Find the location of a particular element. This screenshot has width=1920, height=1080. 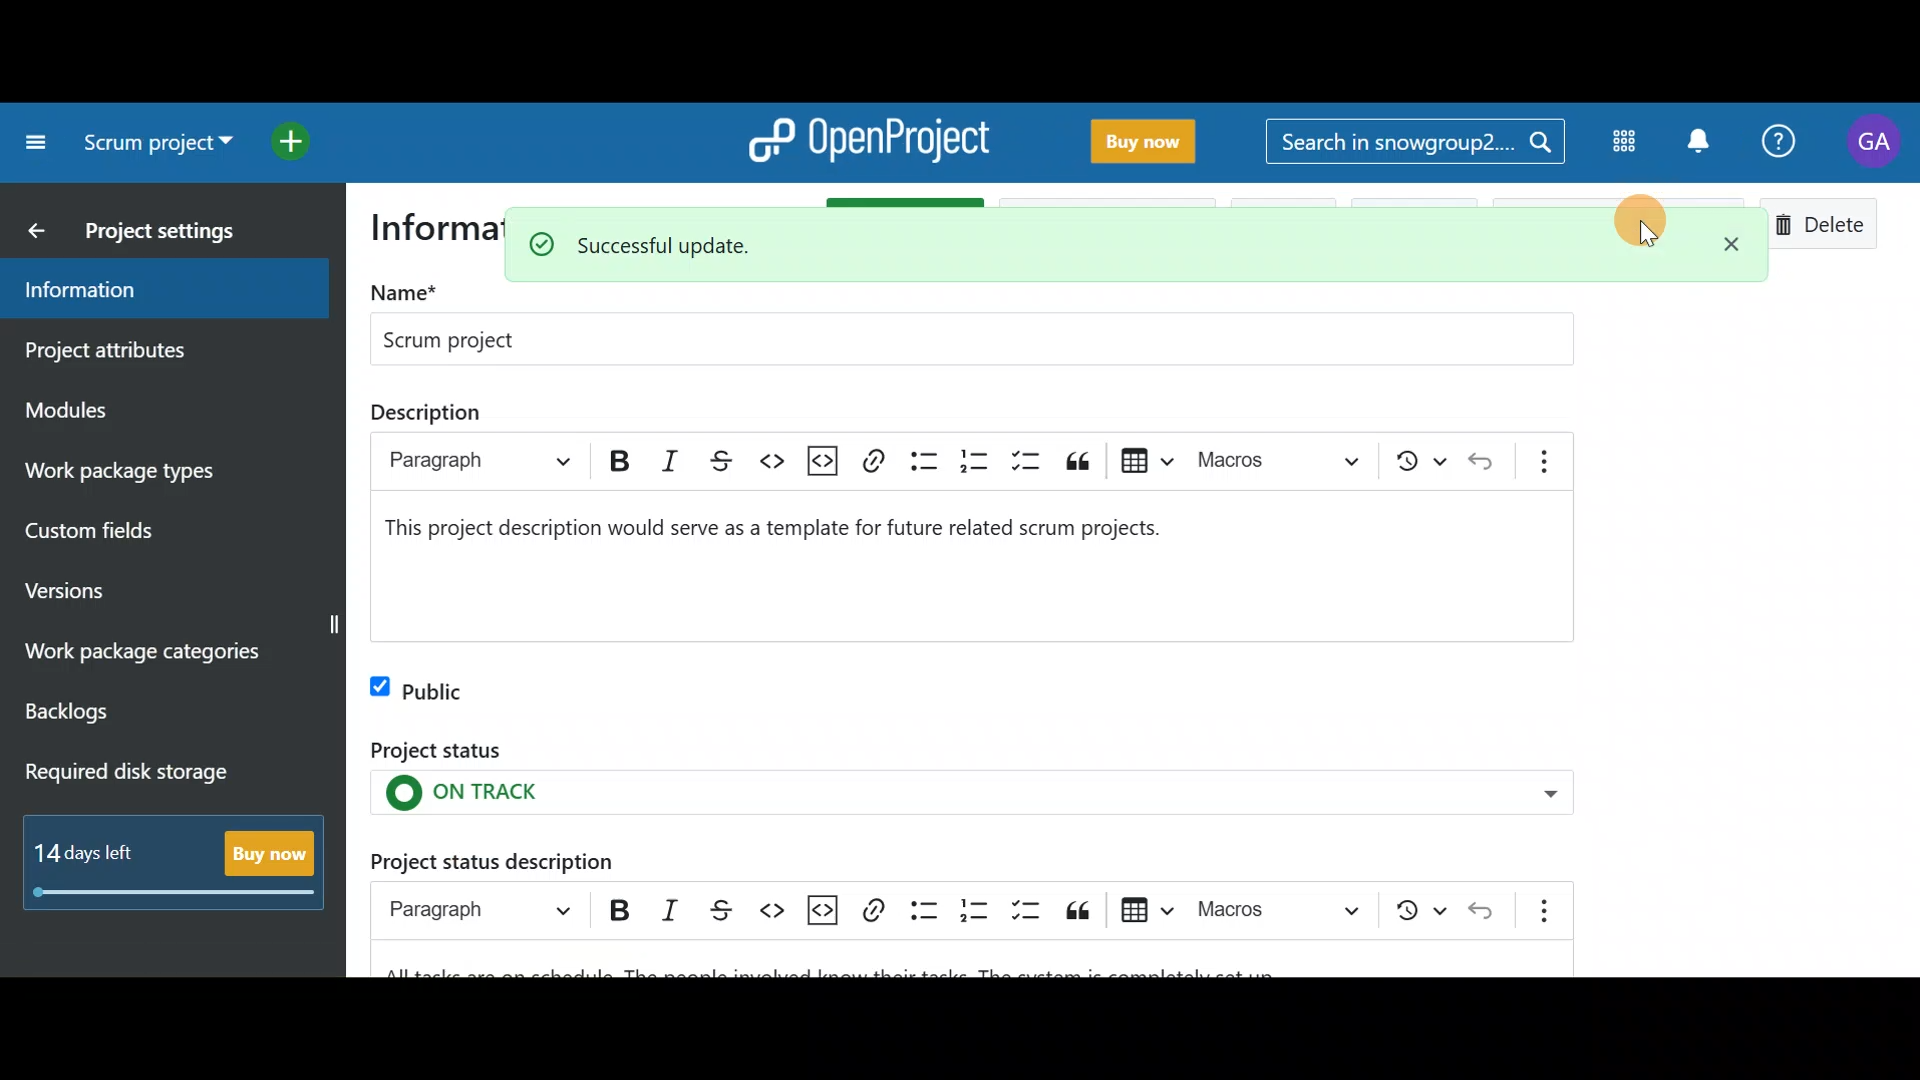

Collapse project menu is located at coordinates (31, 142).